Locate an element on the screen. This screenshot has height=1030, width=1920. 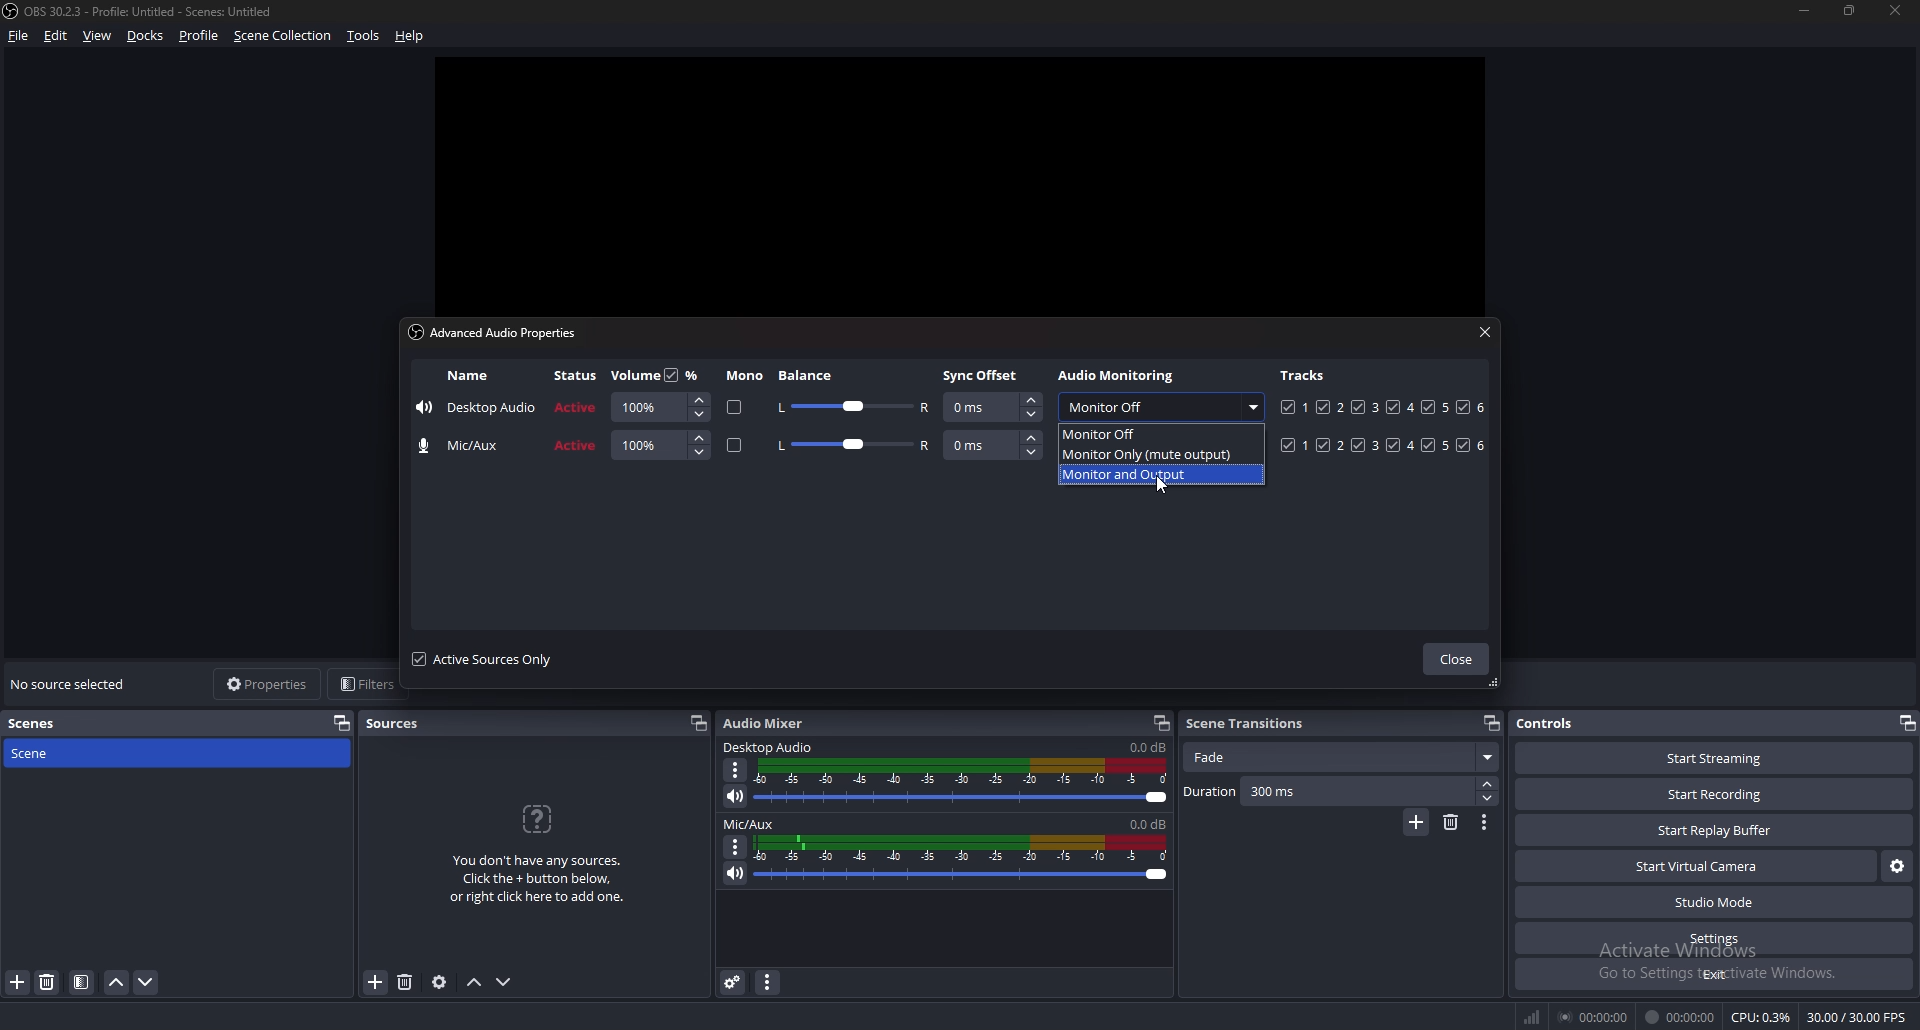
monitor off is located at coordinates (1159, 435).